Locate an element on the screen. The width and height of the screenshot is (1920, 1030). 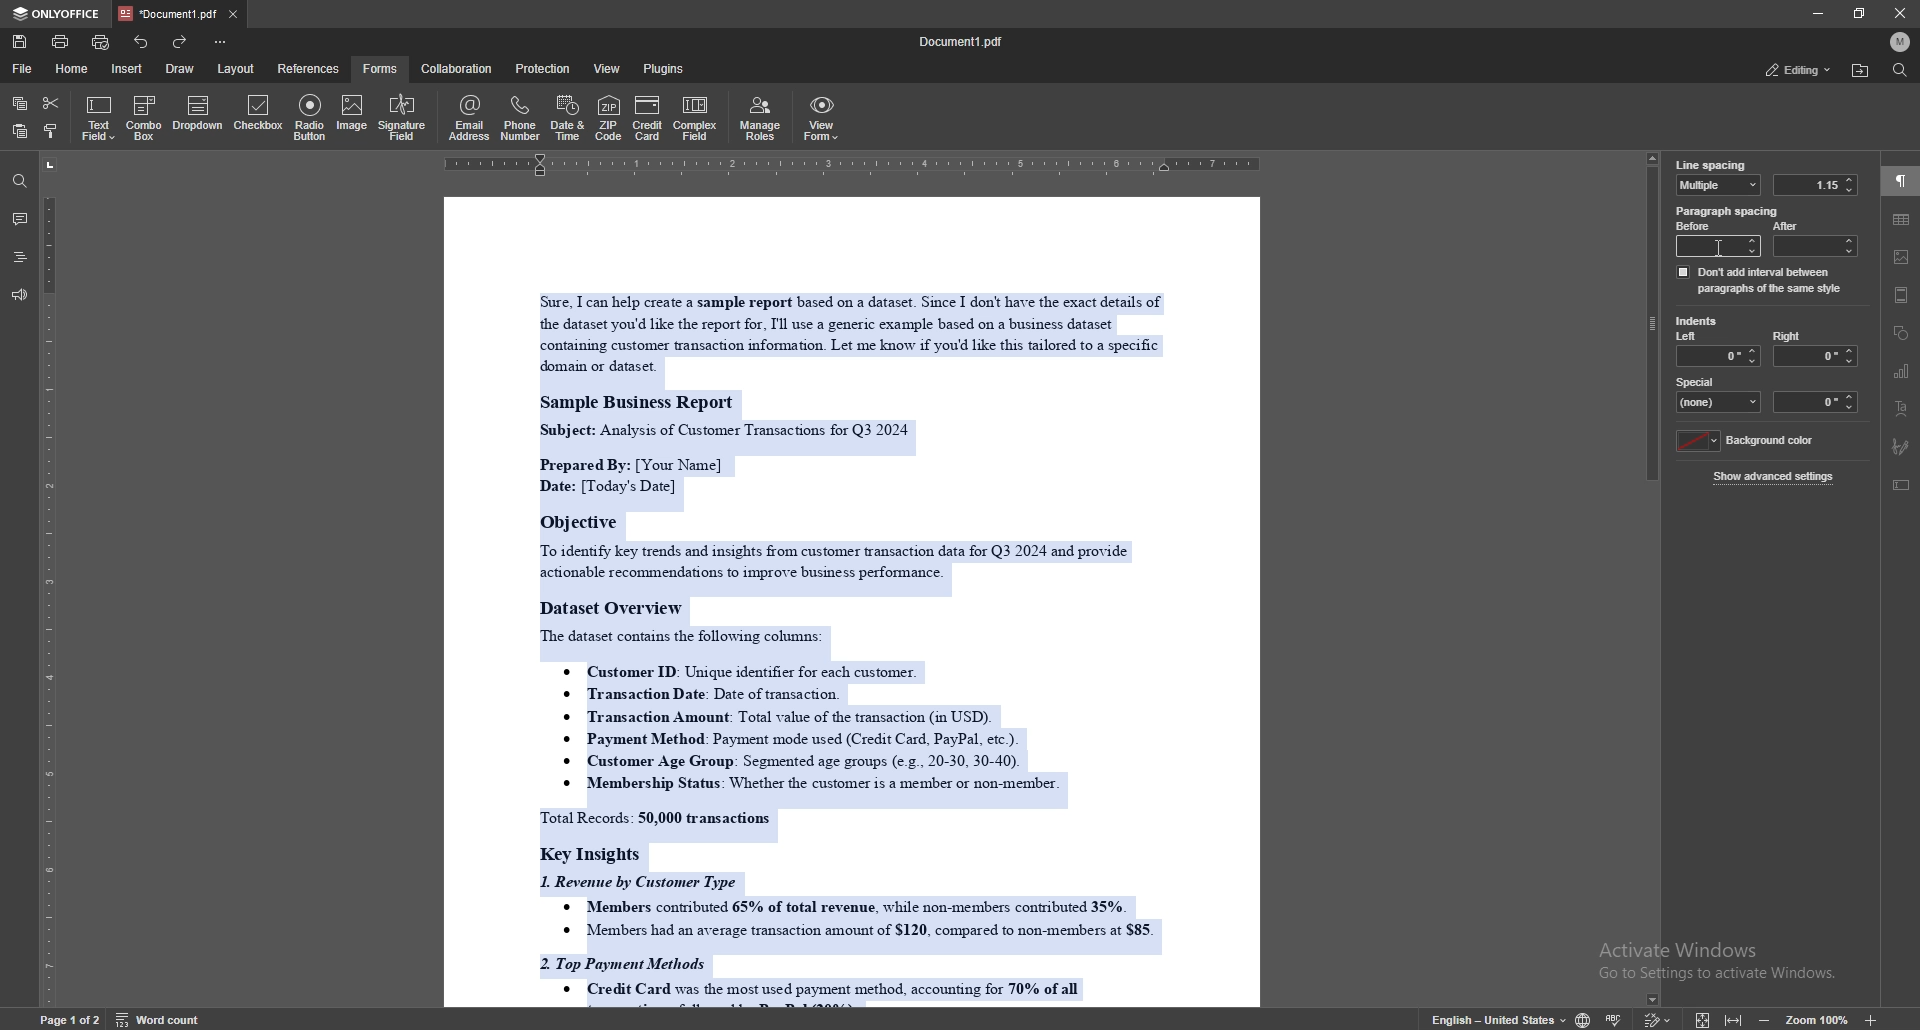
view is located at coordinates (609, 68).